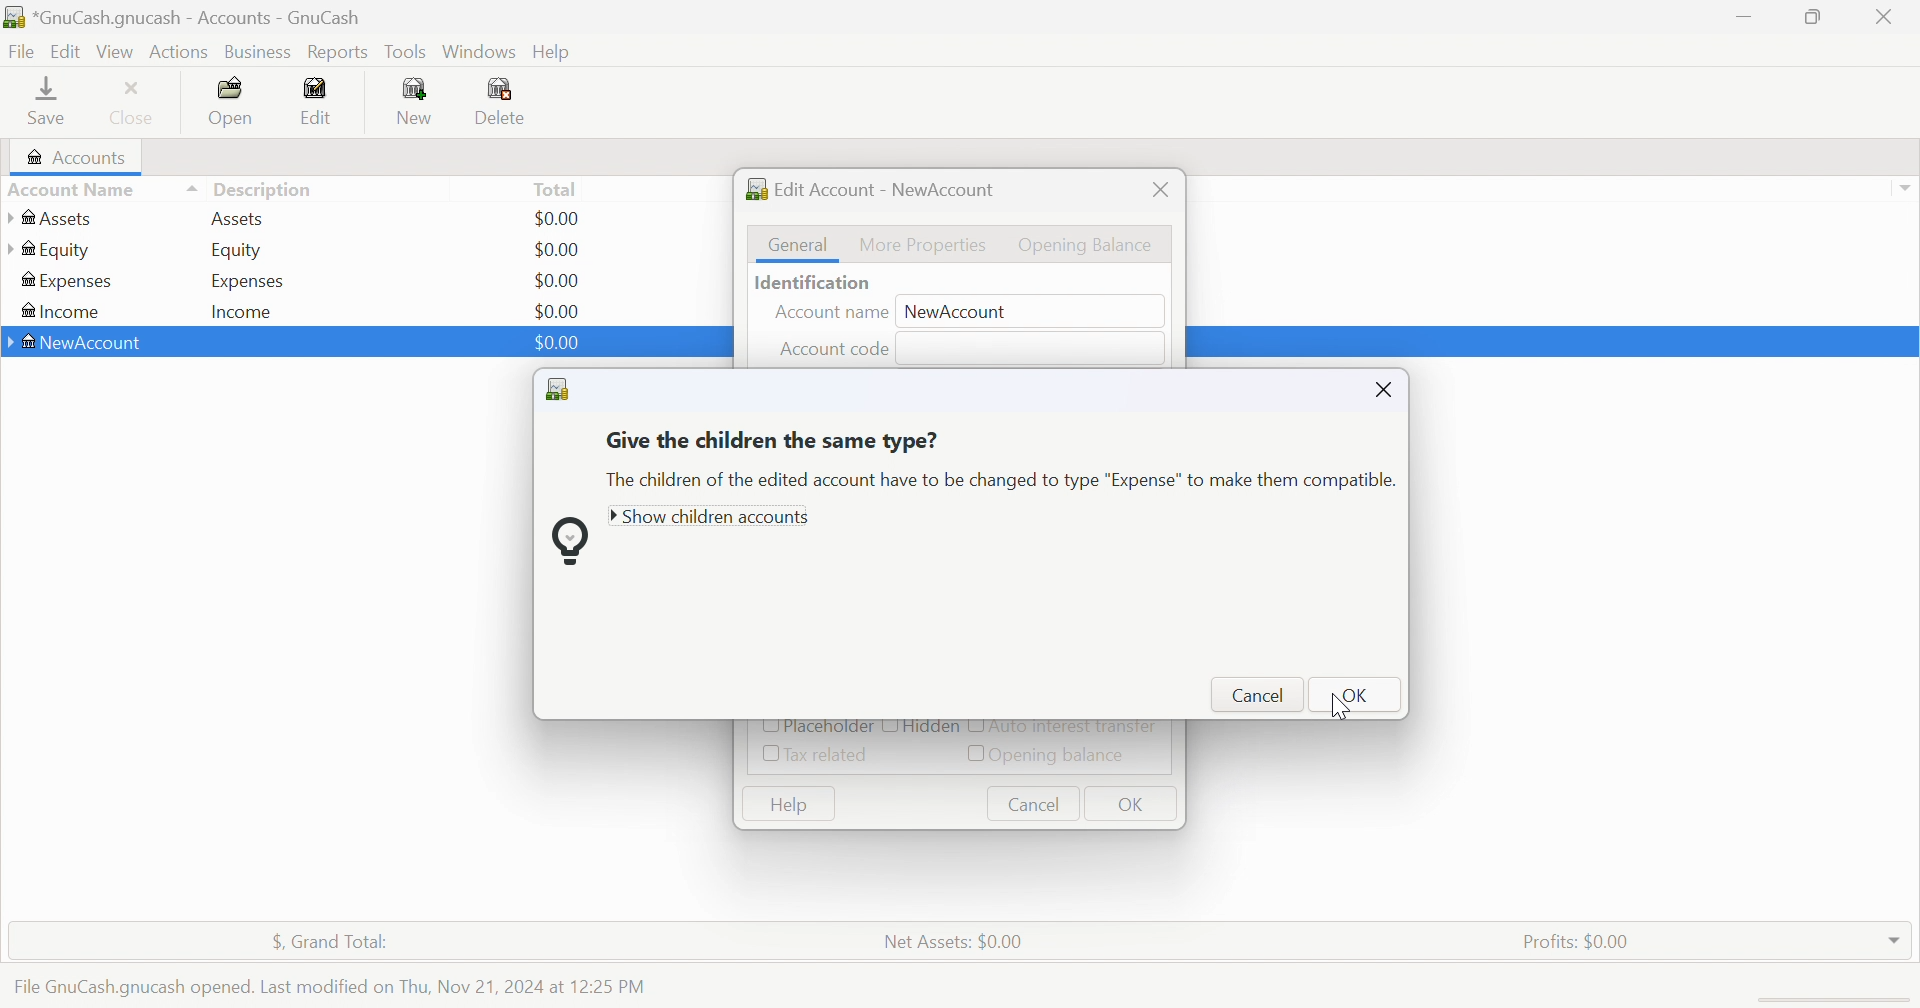  Describe the element at coordinates (46, 99) in the screenshot. I see `Save` at that location.